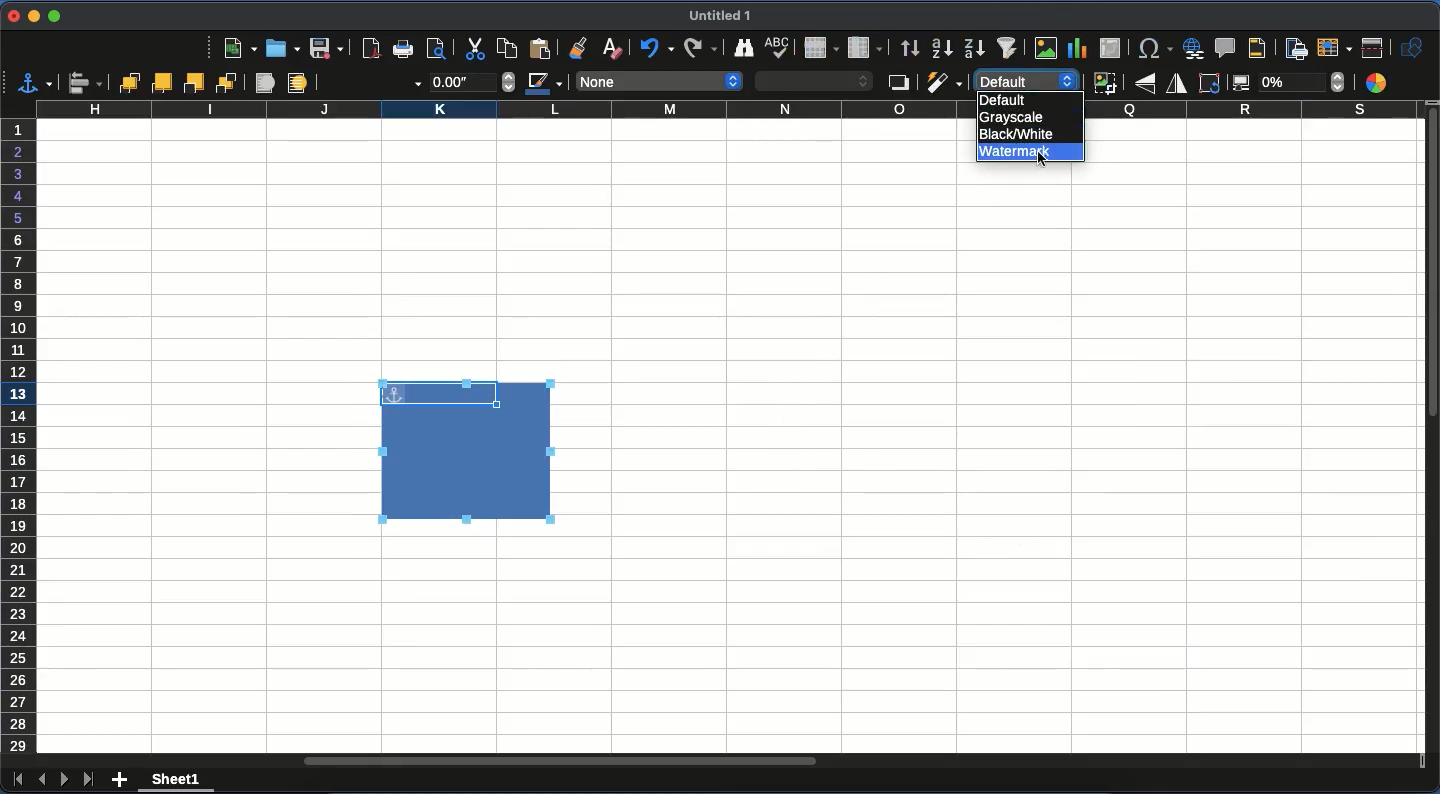  I want to click on define print area, so click(1297, 49).